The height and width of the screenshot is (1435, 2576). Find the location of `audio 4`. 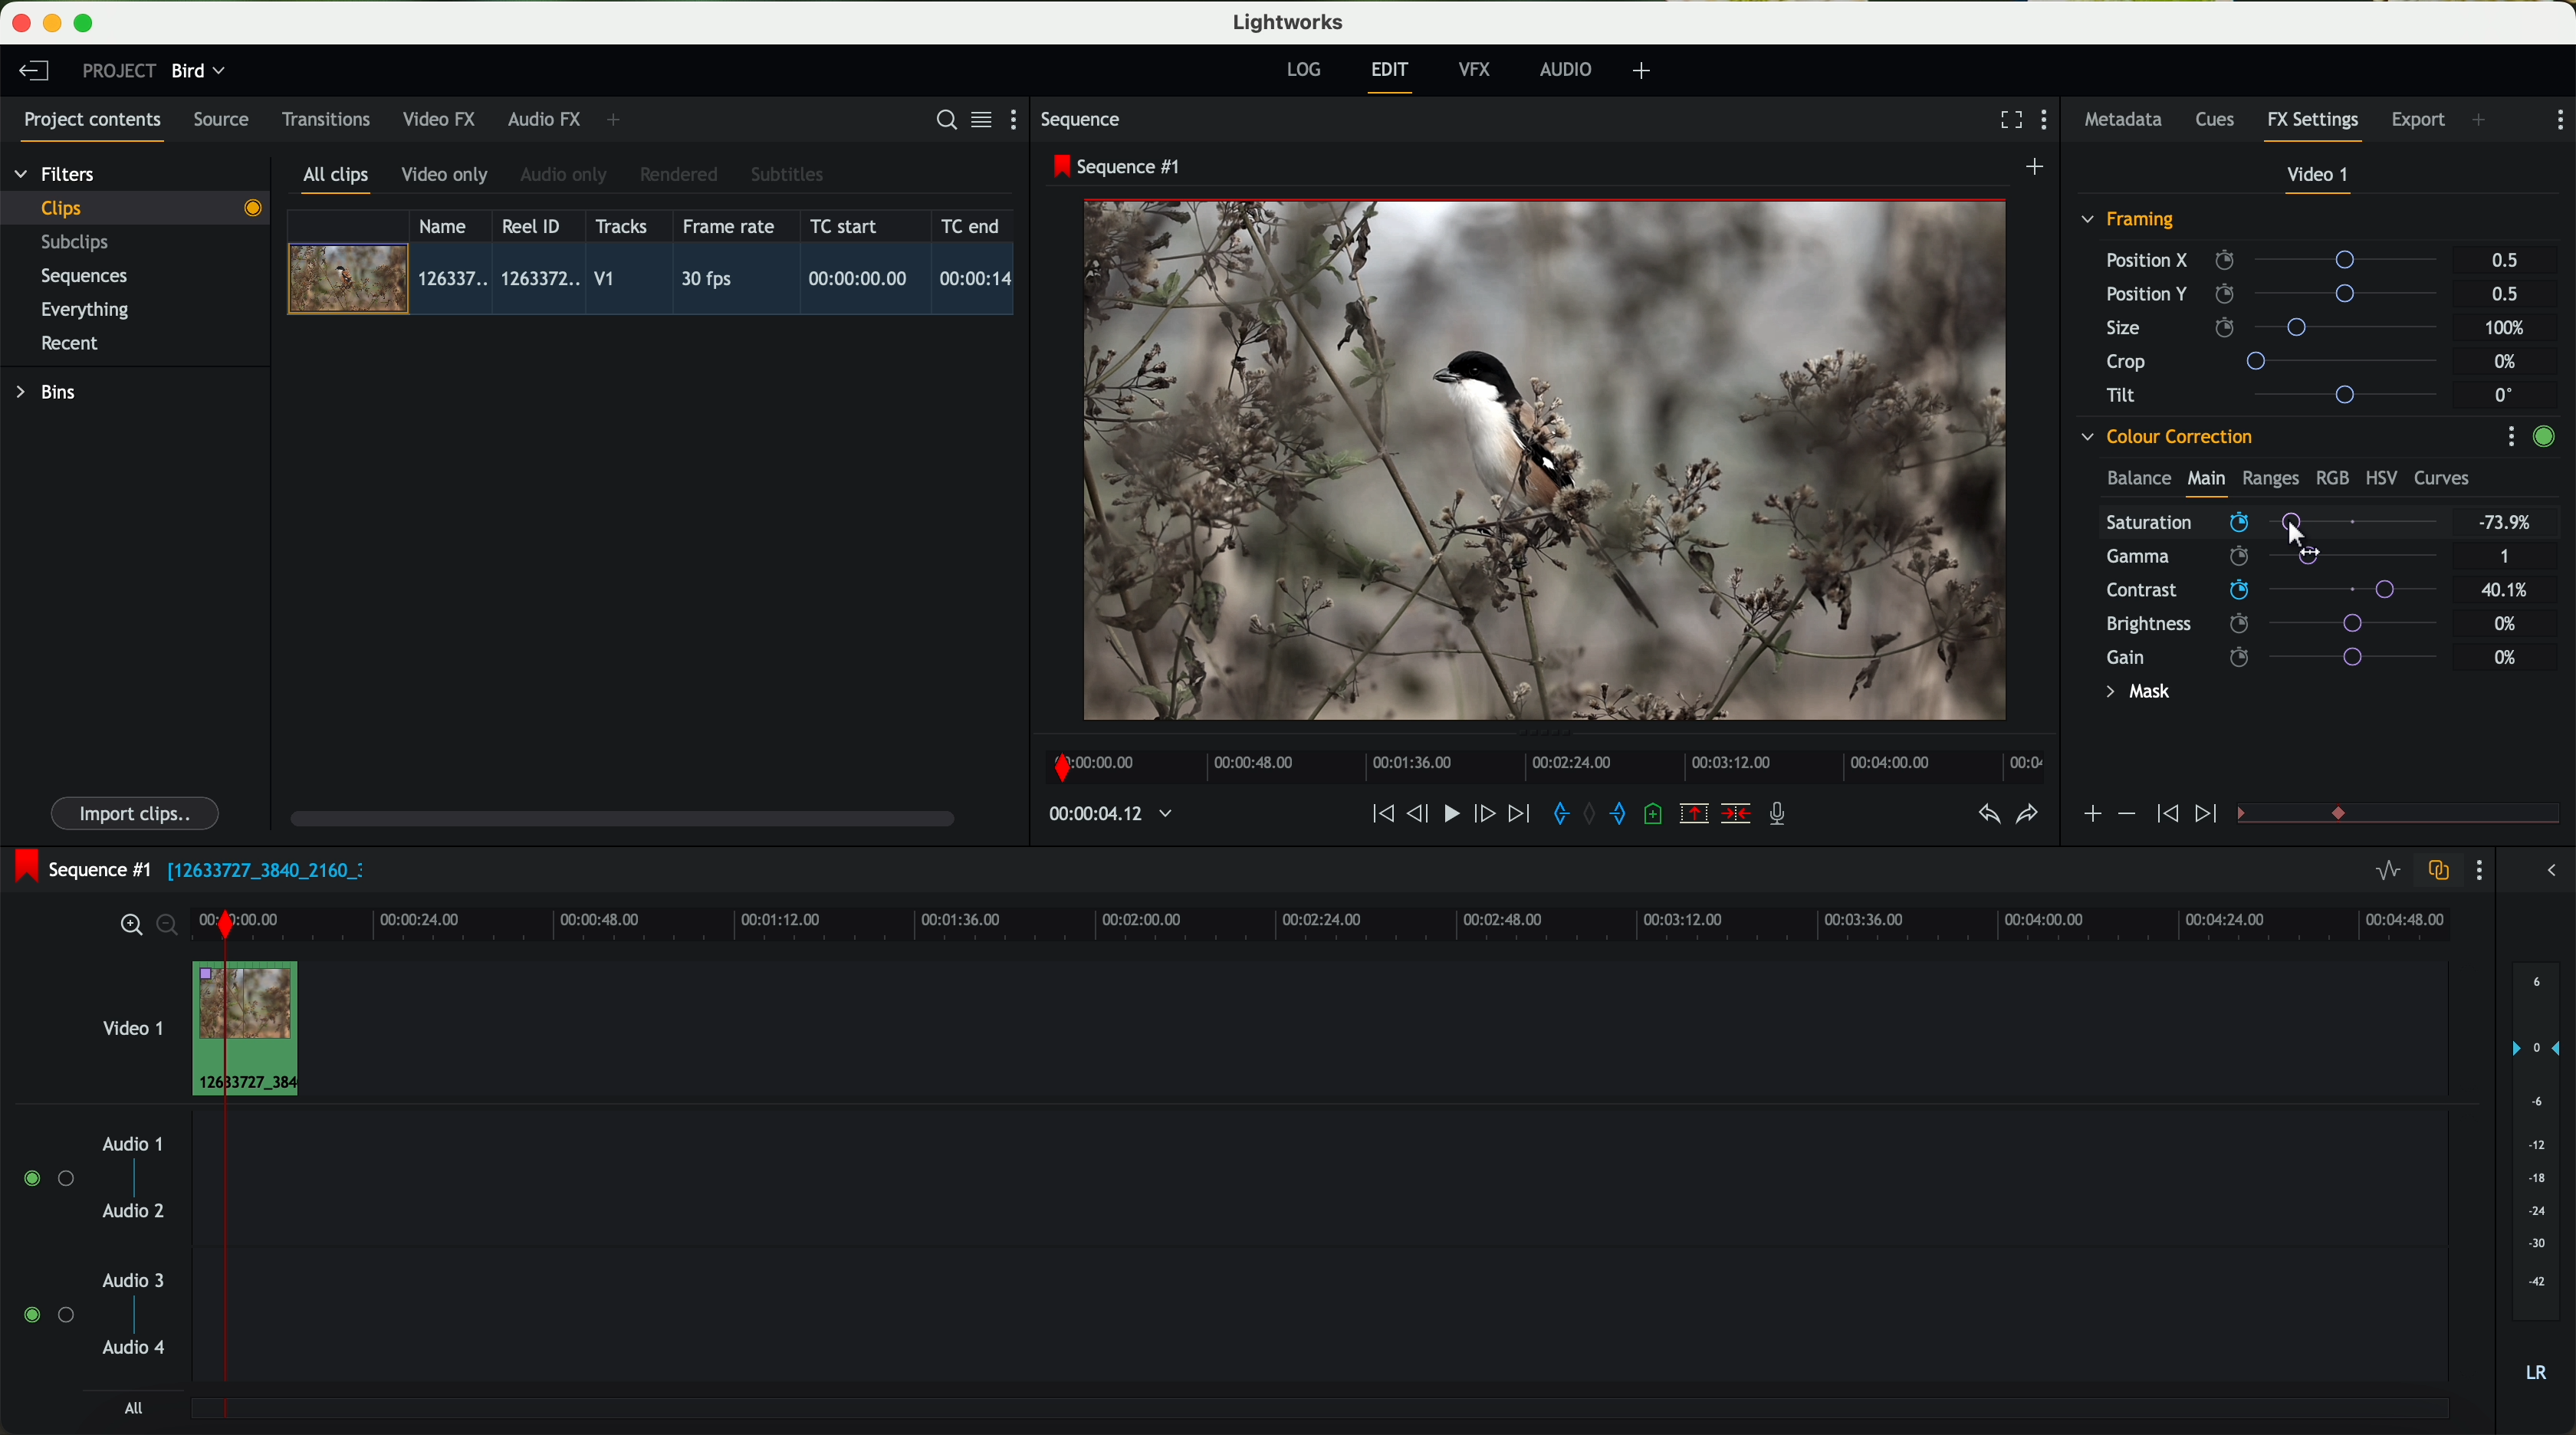

audio 4 is located at coordinates (135, 1348).